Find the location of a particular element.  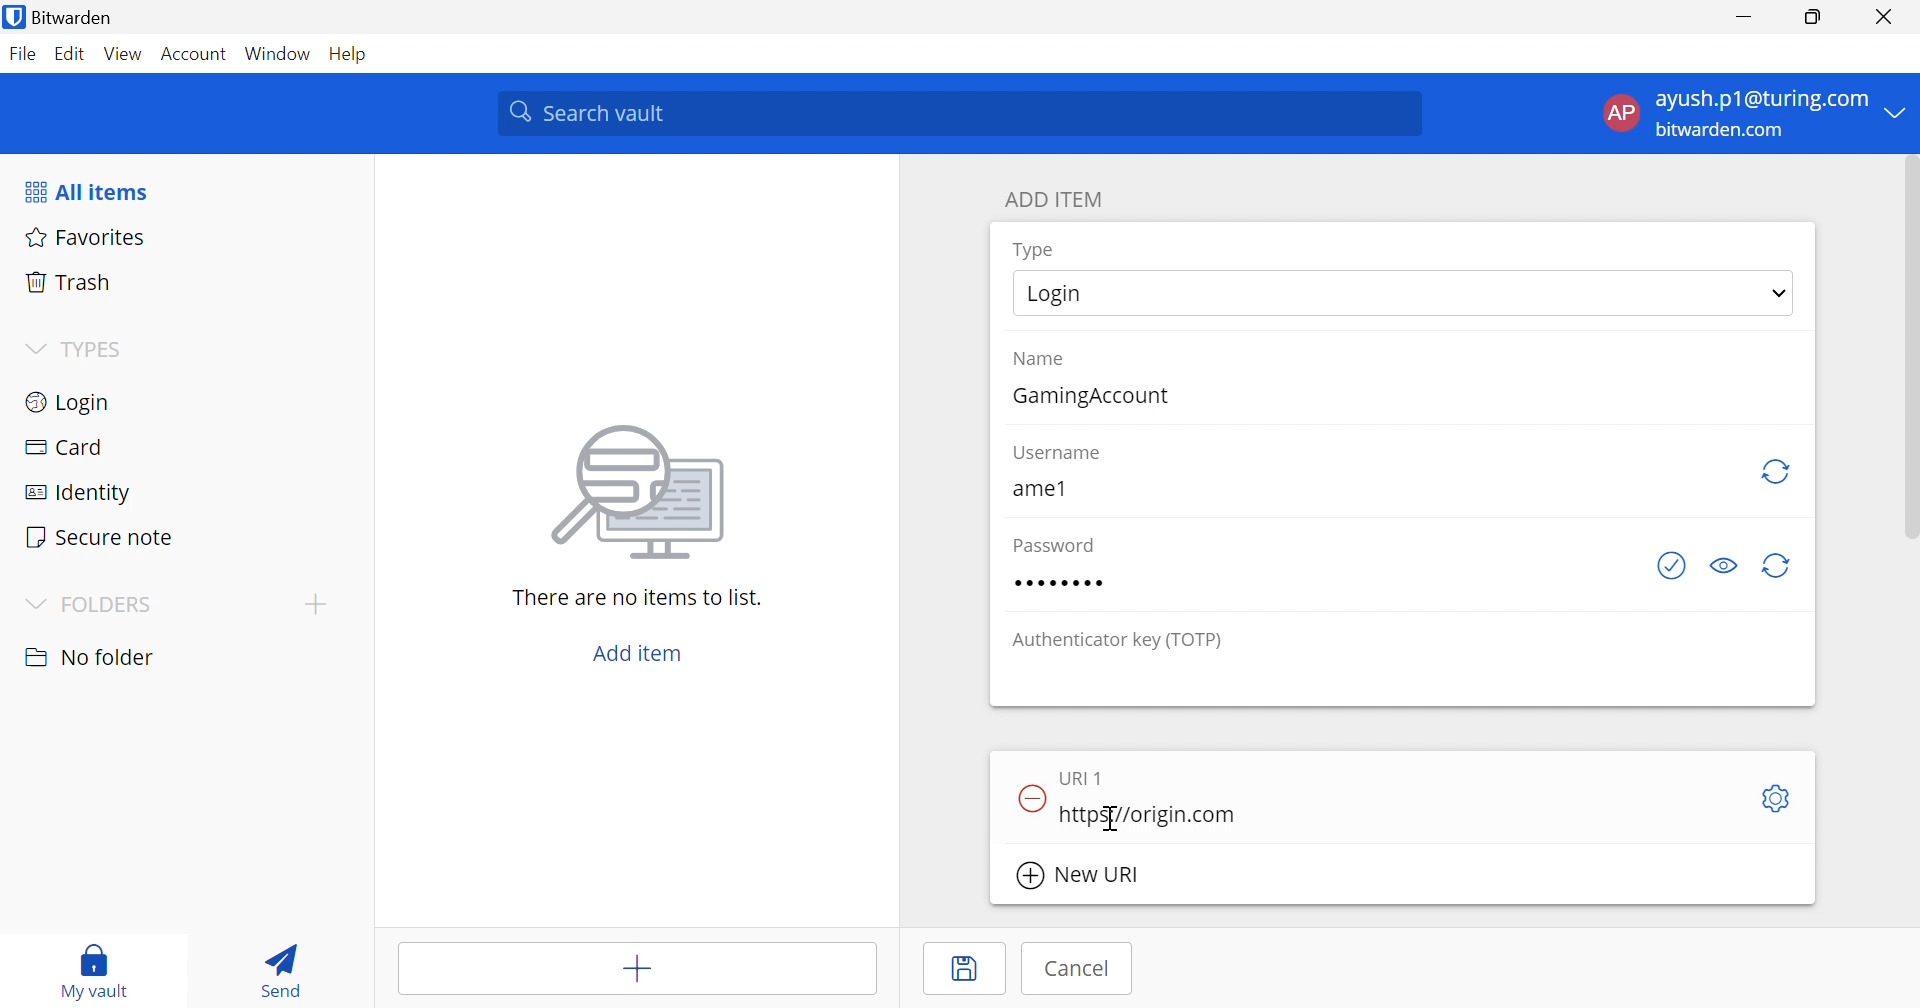

bitwarden.com is located at coordinates (1721, 131).